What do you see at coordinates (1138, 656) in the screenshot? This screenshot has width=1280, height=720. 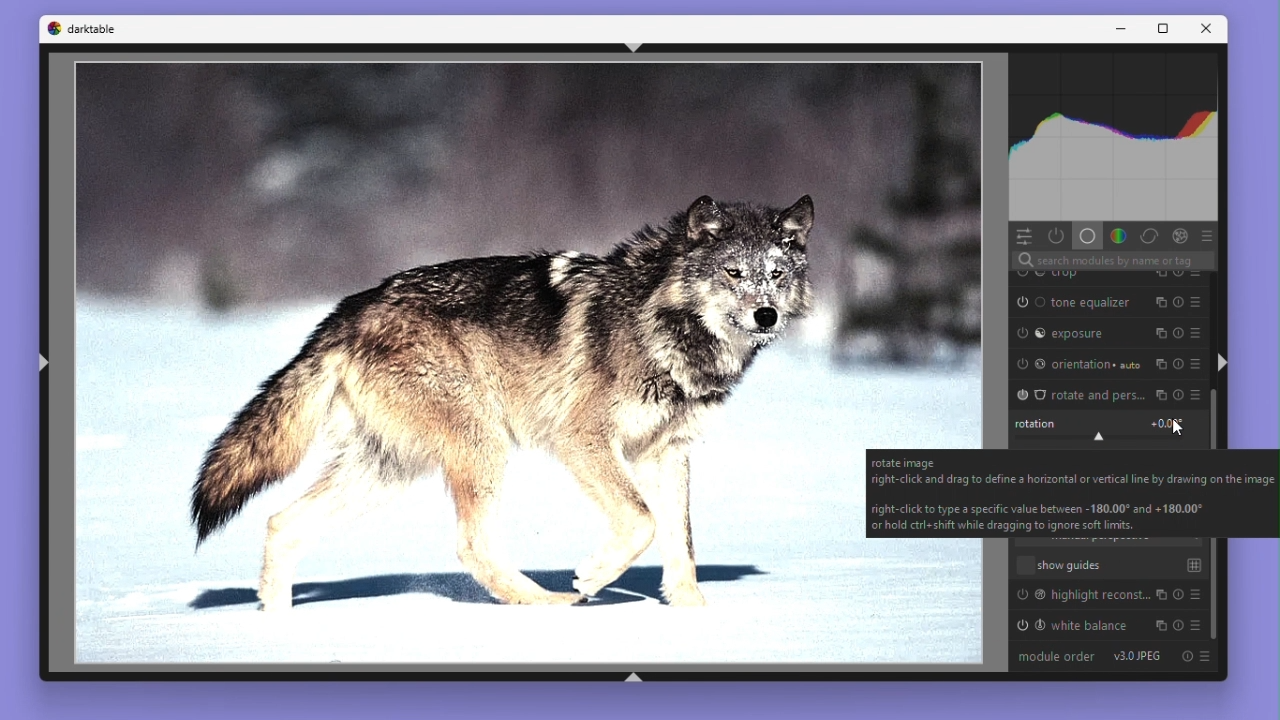 I see `Version 3.0 JPEG` at bounding box center [1138, 656].